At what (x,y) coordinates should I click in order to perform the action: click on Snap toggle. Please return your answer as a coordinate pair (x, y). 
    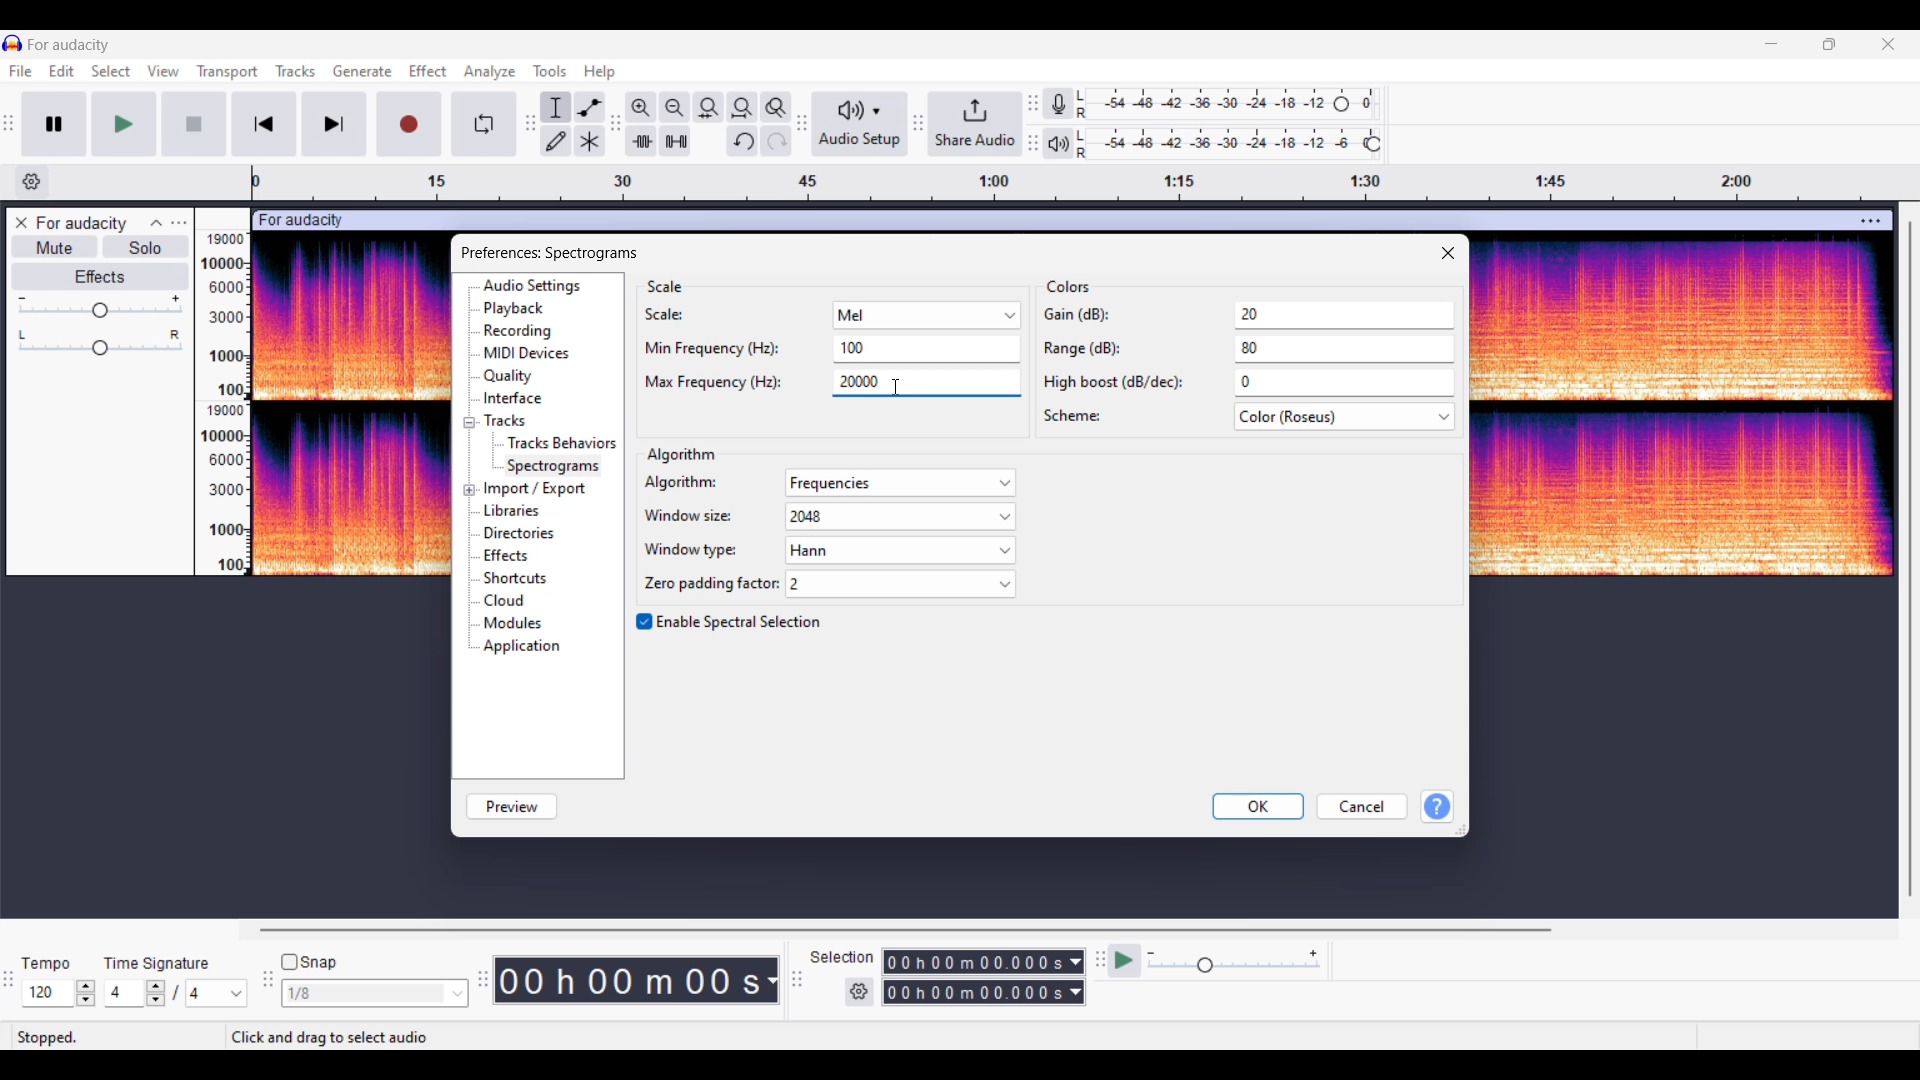
    Looking at the image, I should click on (309, 962).